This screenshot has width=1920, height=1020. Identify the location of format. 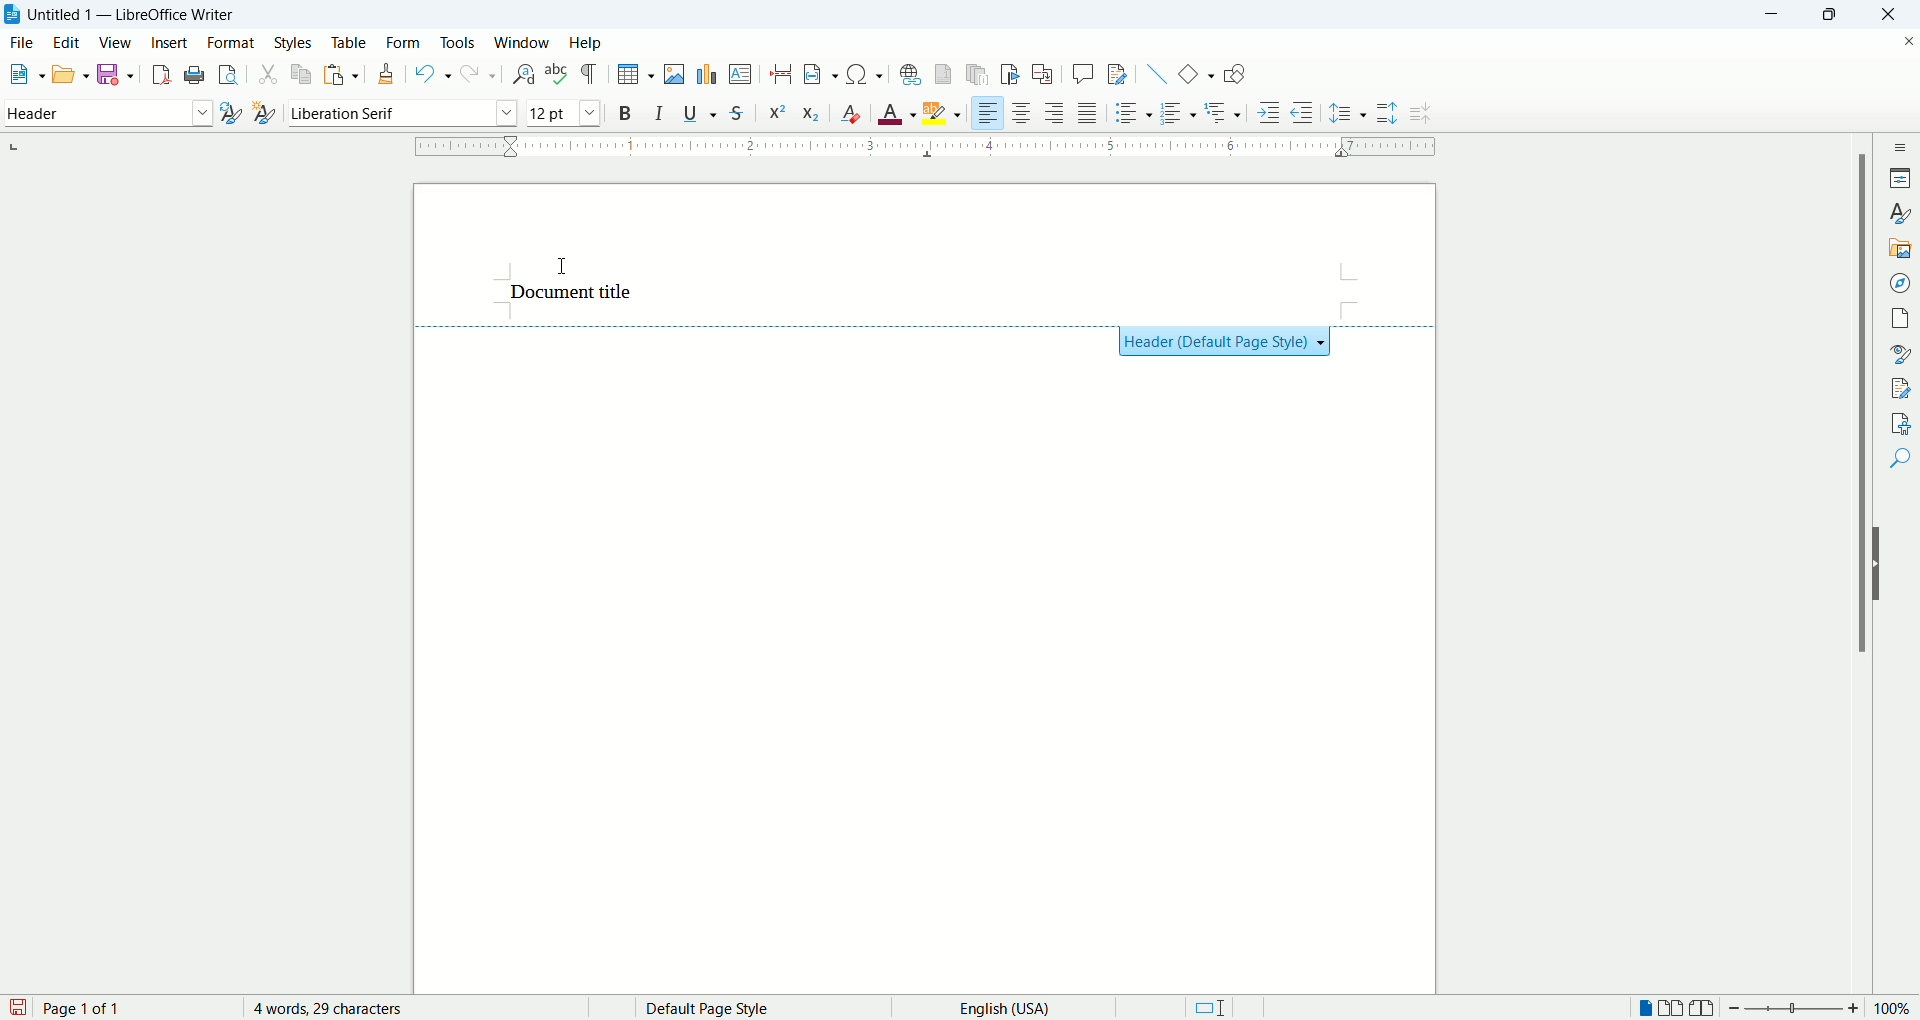
(229, 43).